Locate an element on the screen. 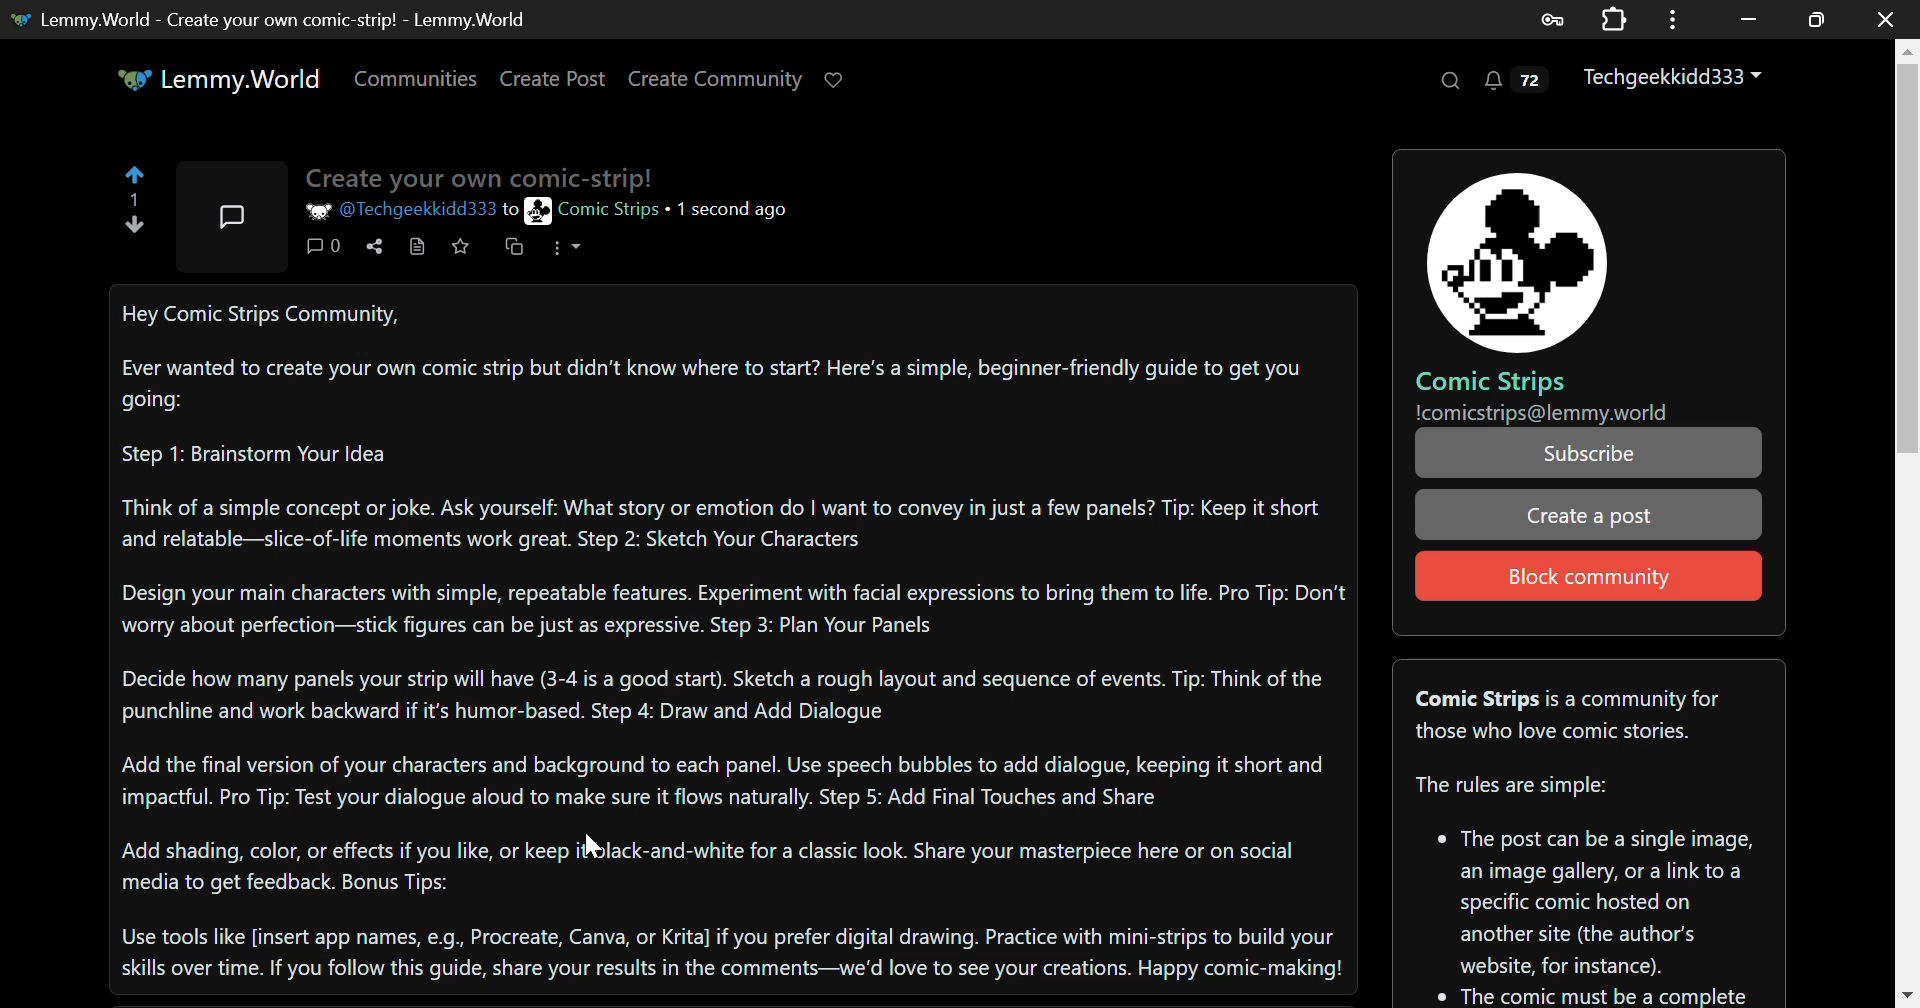 The height and width of the screenshot is (1008, 1920). @Techgeekkidd333 is located at coordinates (402, 209).